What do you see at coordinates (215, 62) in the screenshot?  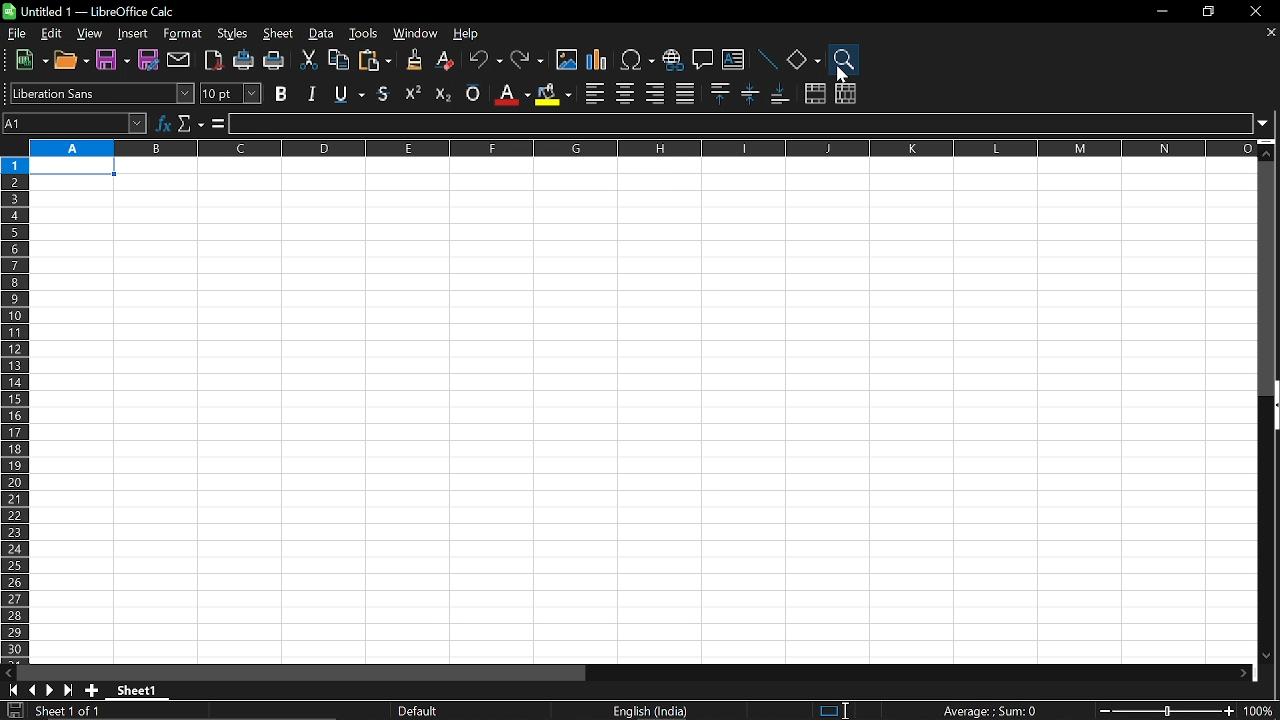 I see `export as pdf` at bounding box center [215, 62].